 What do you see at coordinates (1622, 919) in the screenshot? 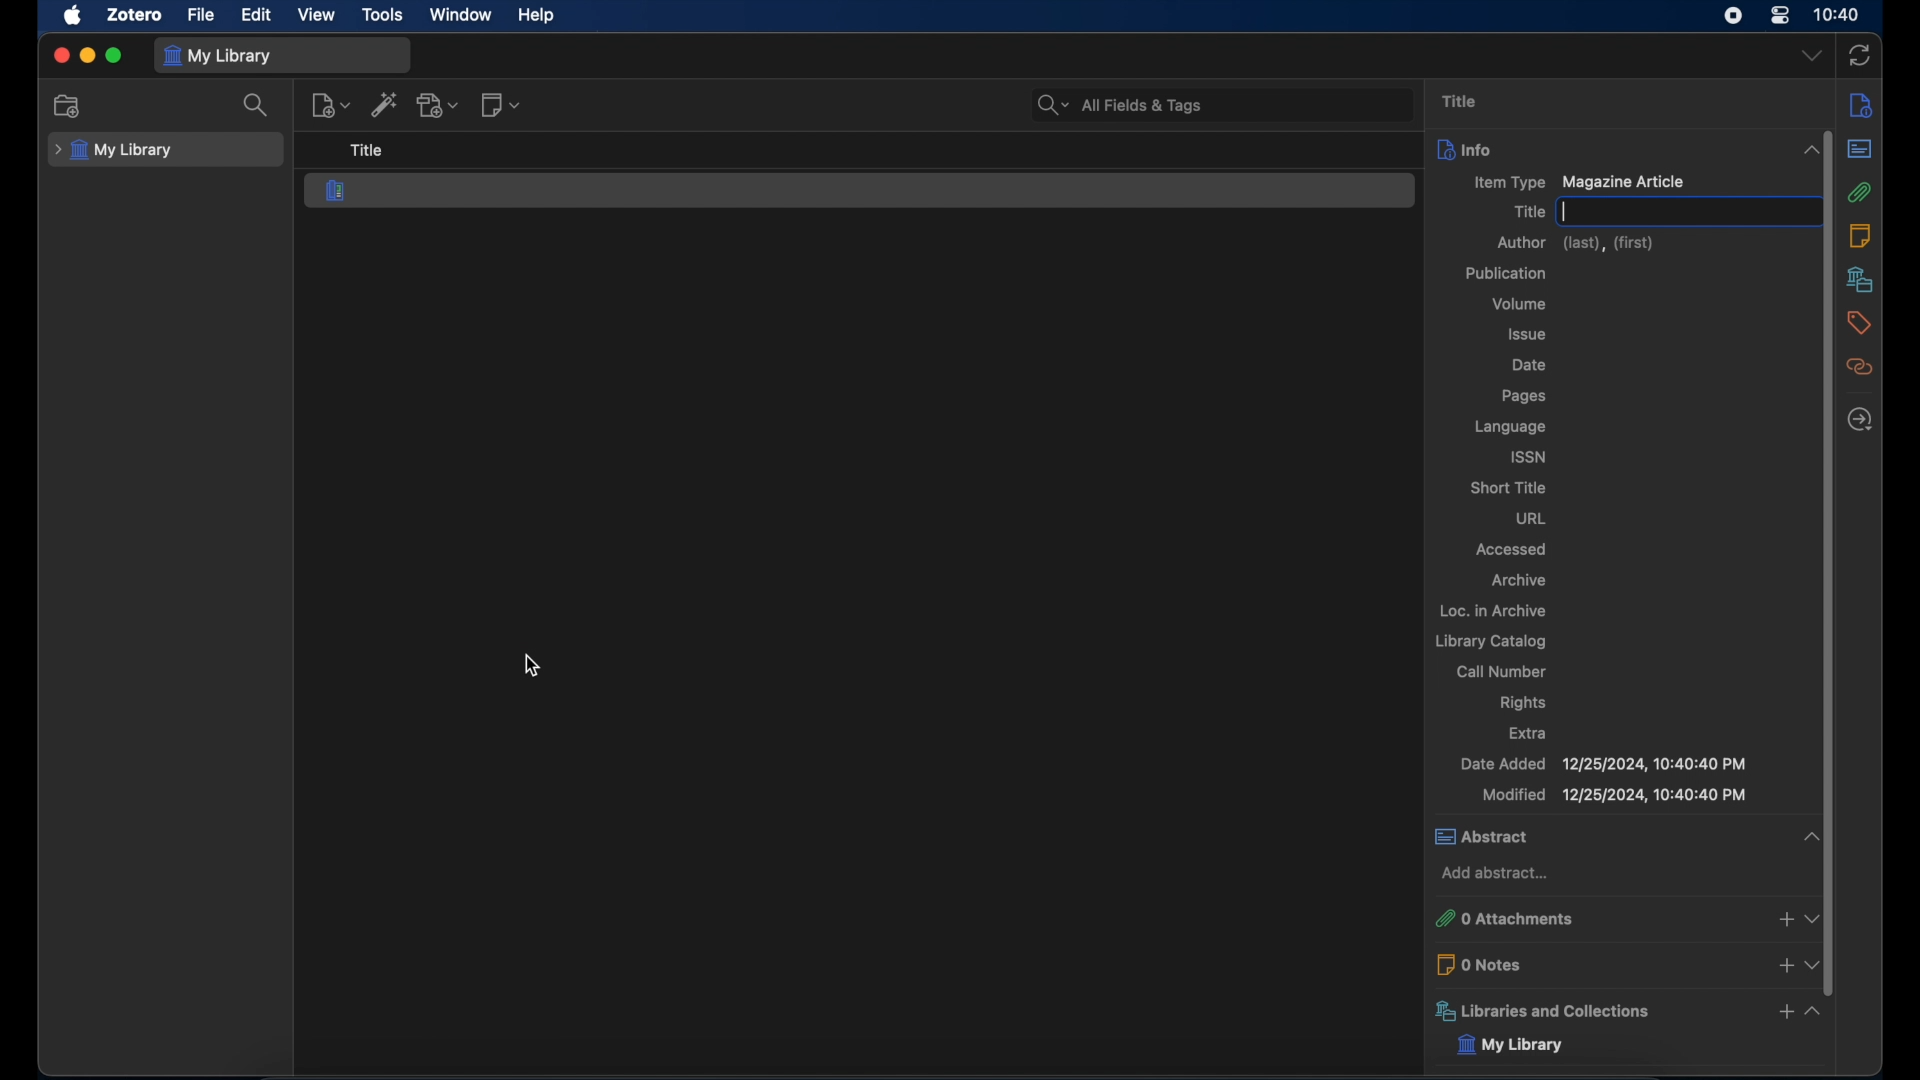
I see `0 attachments` at bounding box center [1622, 919].